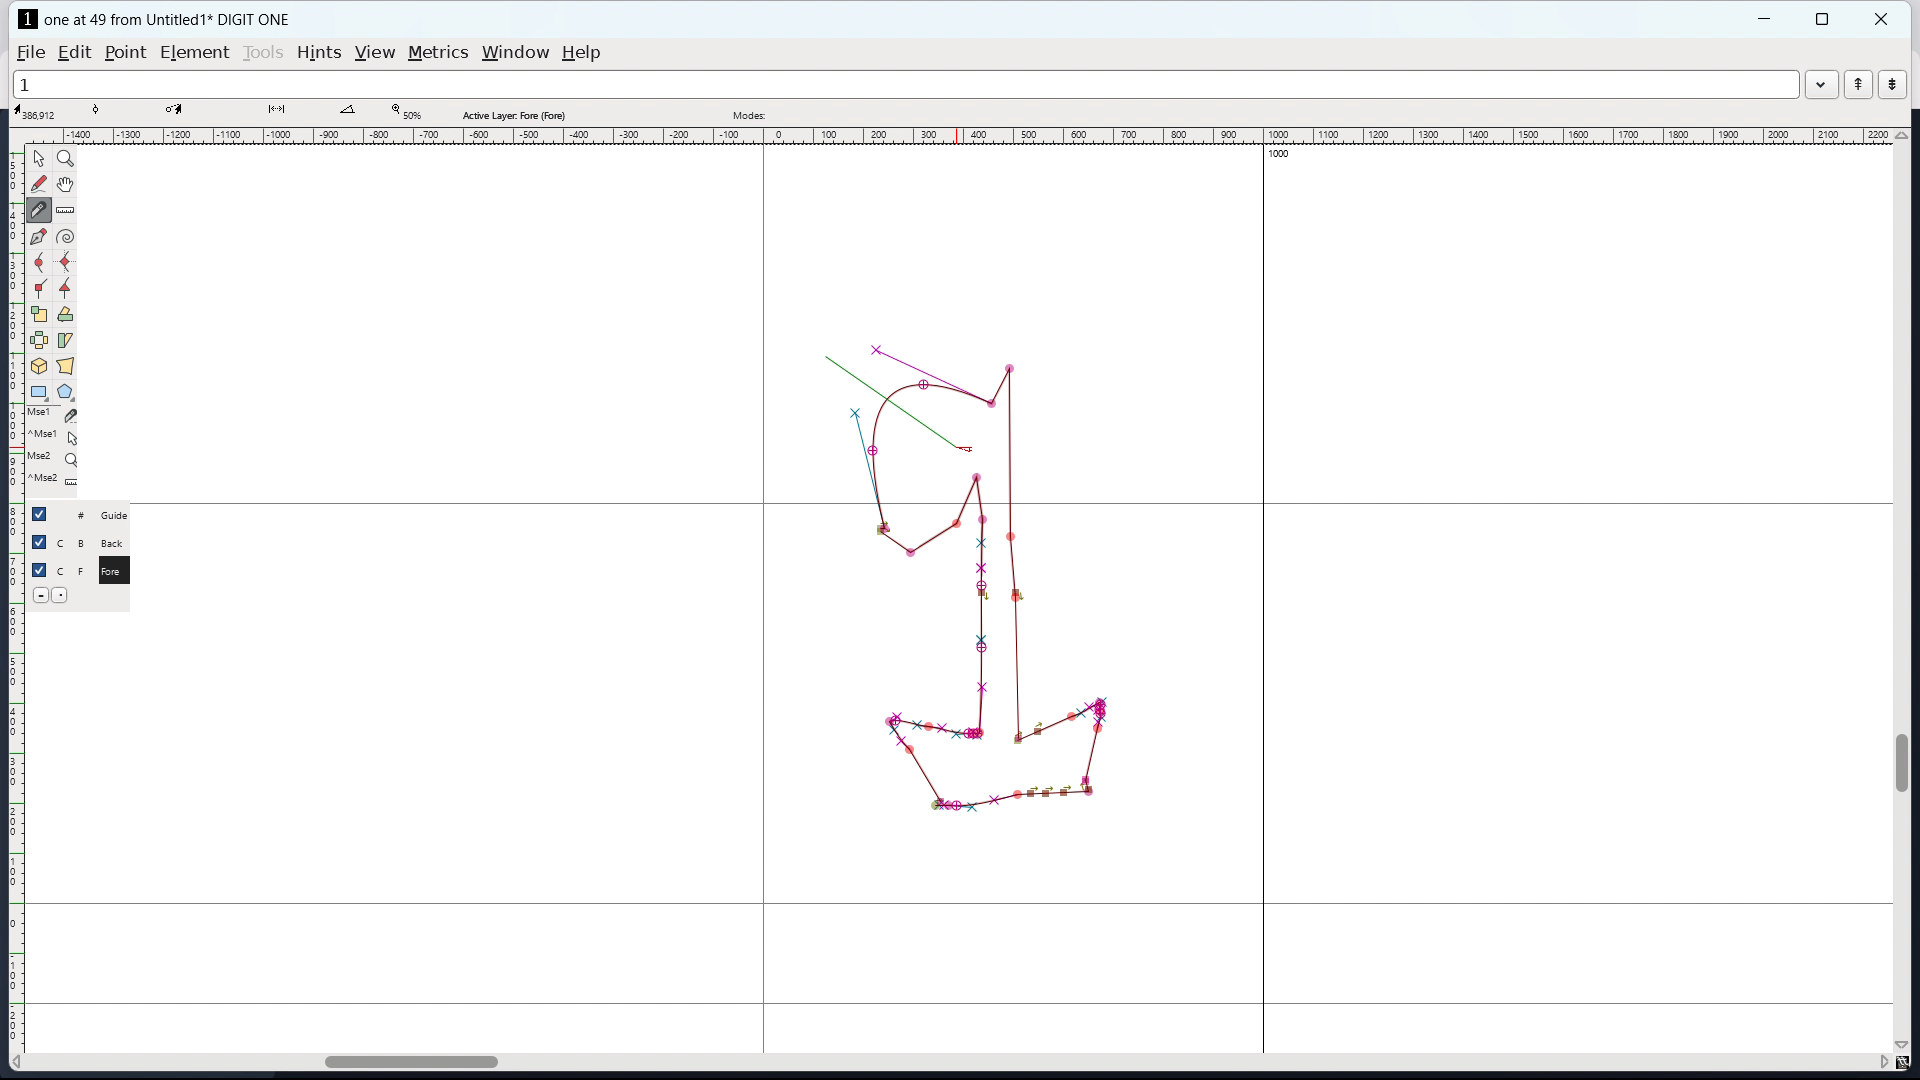 Image resolution: width=1920 pixels, height=1080 pixels. I want to click on next word in the current word list, so click(1892, 85).